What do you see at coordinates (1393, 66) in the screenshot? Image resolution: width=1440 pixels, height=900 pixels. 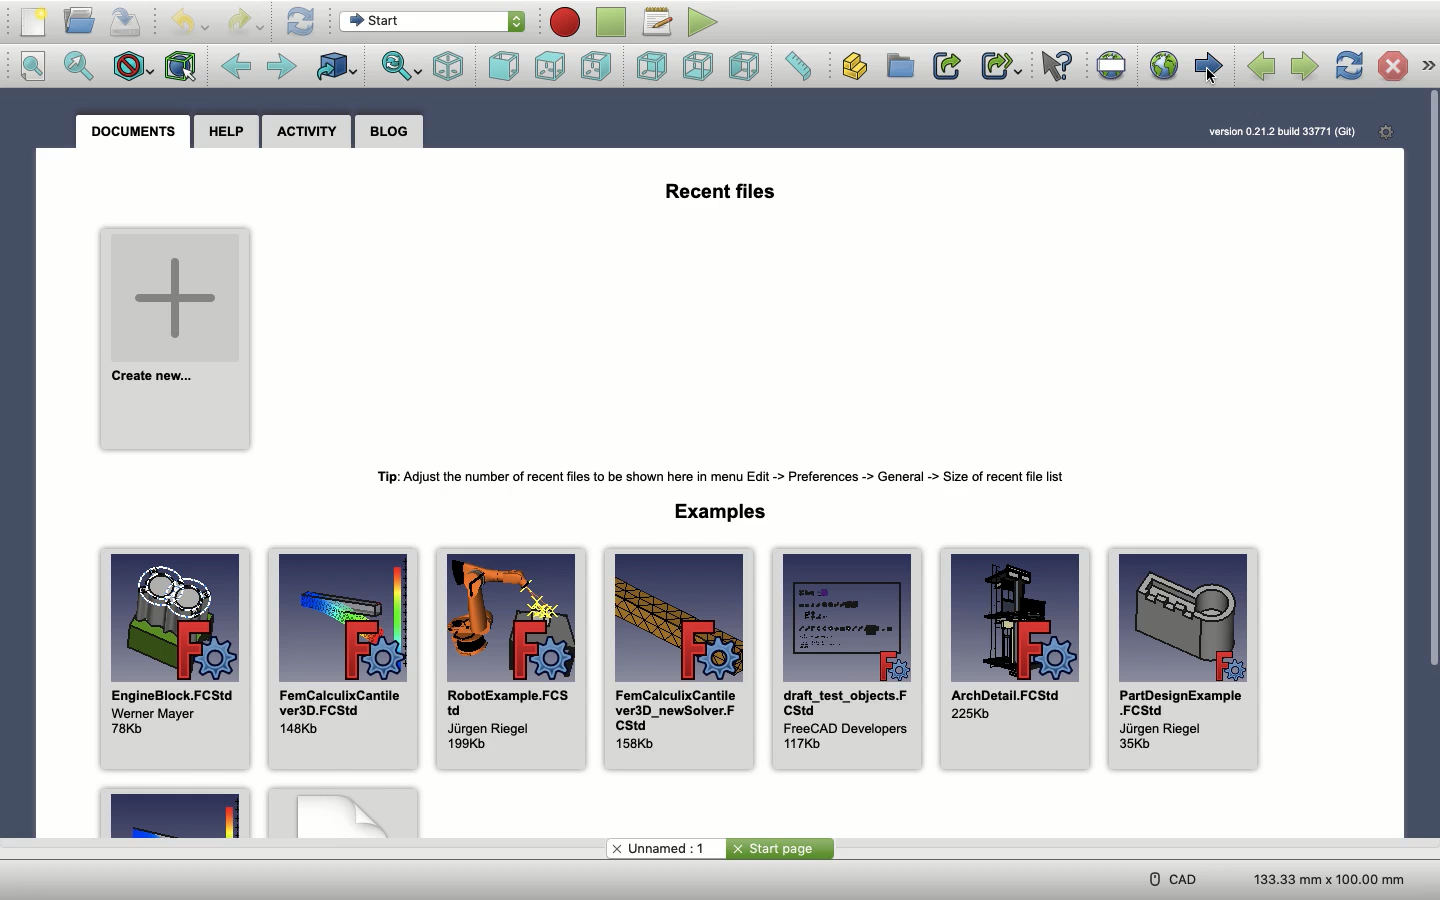 I see `Stop loading` at bounding box center [1393, 66].